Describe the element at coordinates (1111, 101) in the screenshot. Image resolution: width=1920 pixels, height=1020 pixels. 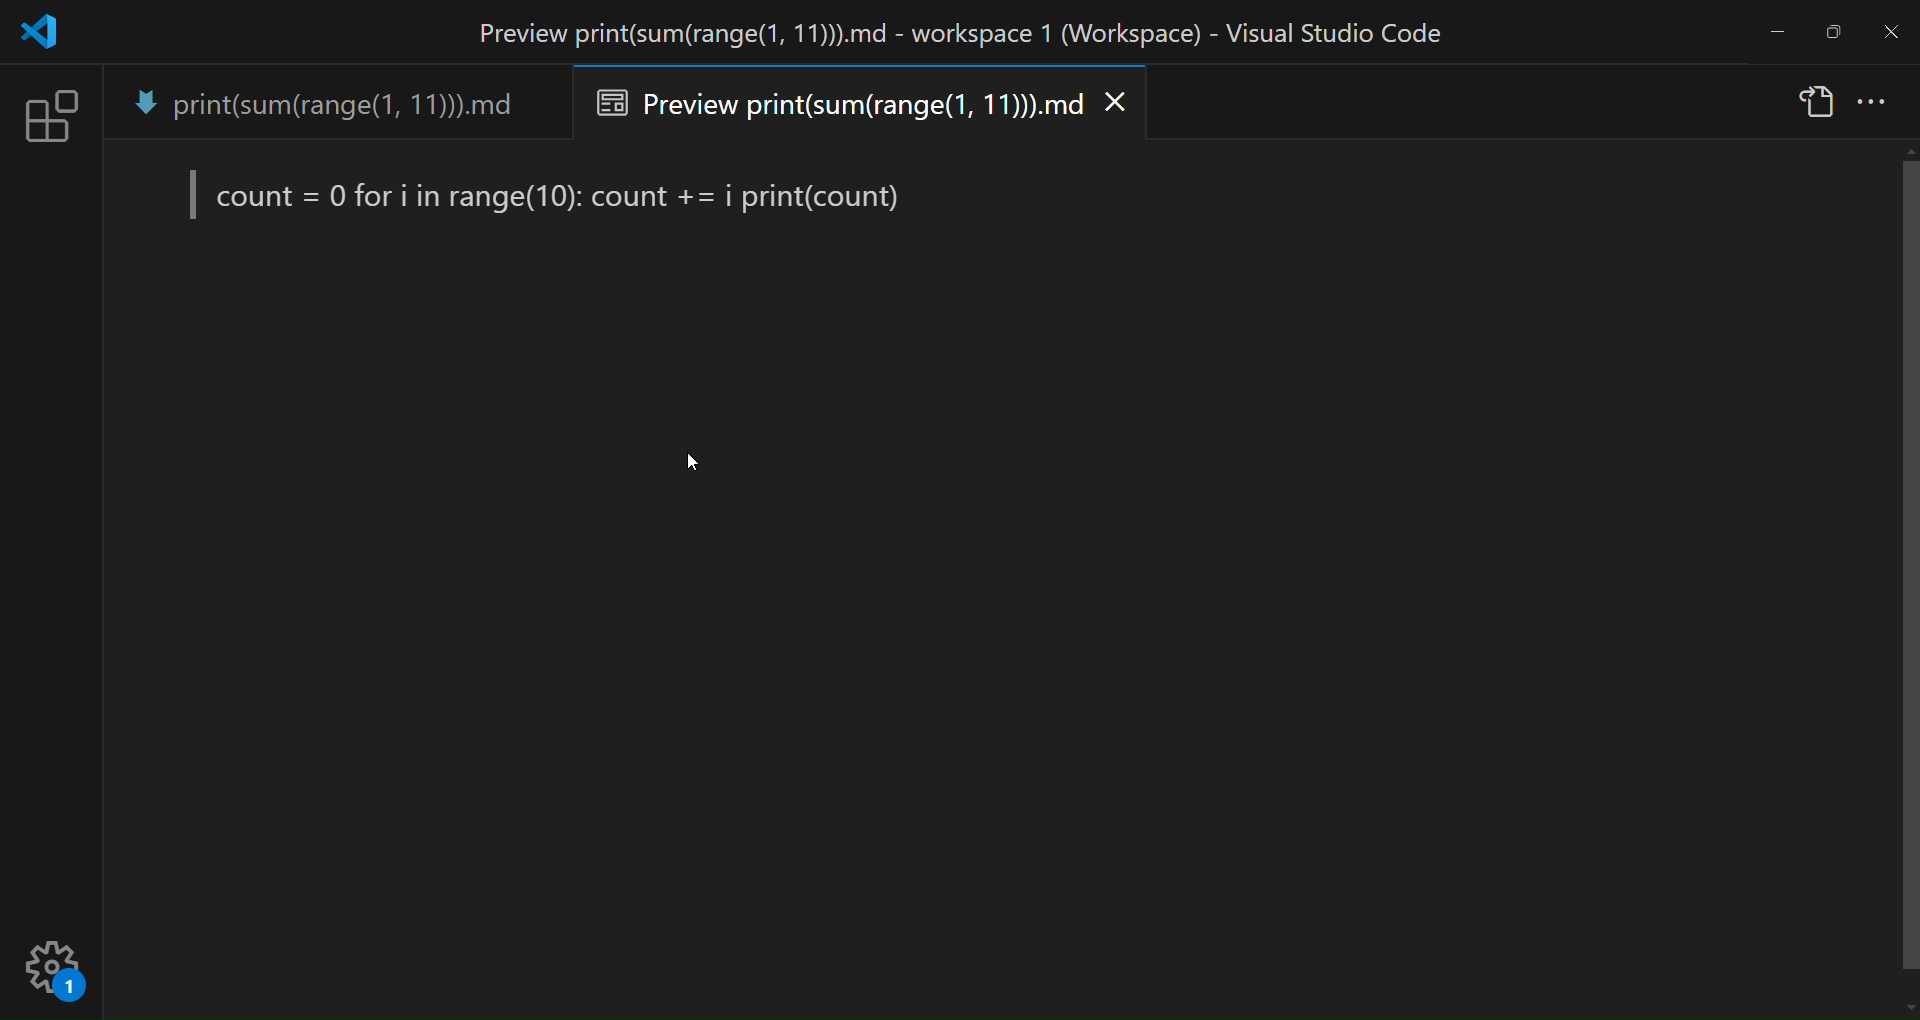
I see `close preview` at that location.